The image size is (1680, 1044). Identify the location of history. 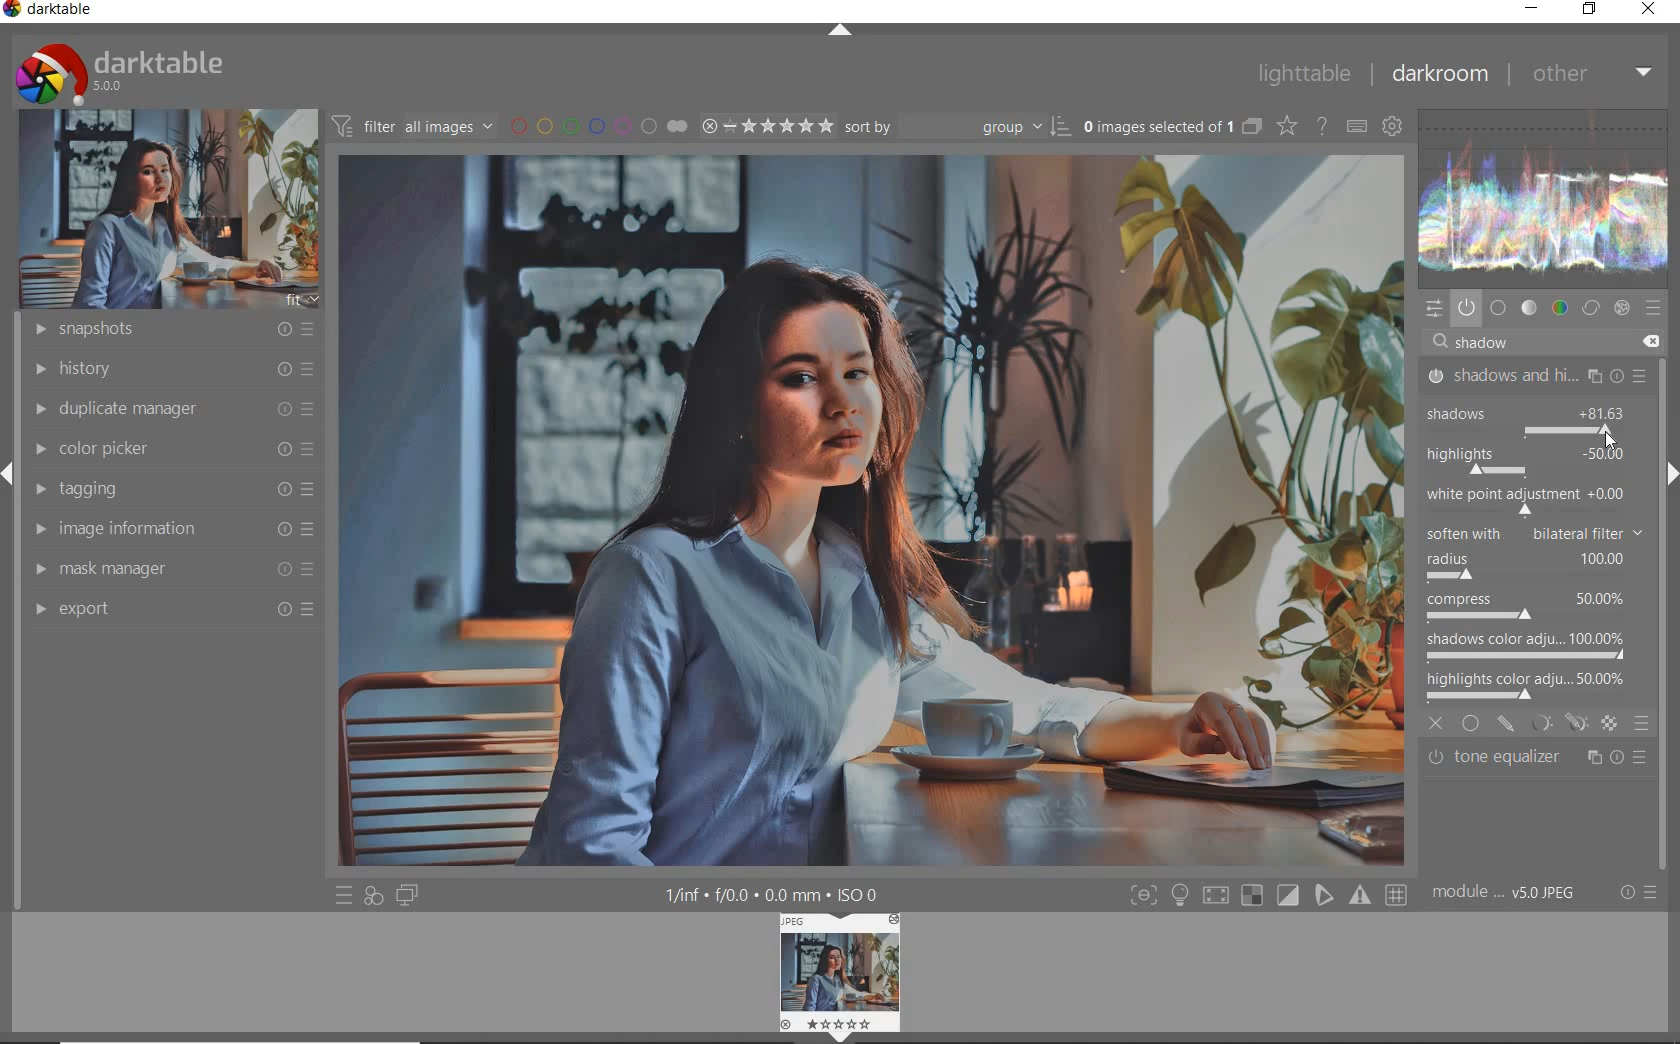
(169, 367).